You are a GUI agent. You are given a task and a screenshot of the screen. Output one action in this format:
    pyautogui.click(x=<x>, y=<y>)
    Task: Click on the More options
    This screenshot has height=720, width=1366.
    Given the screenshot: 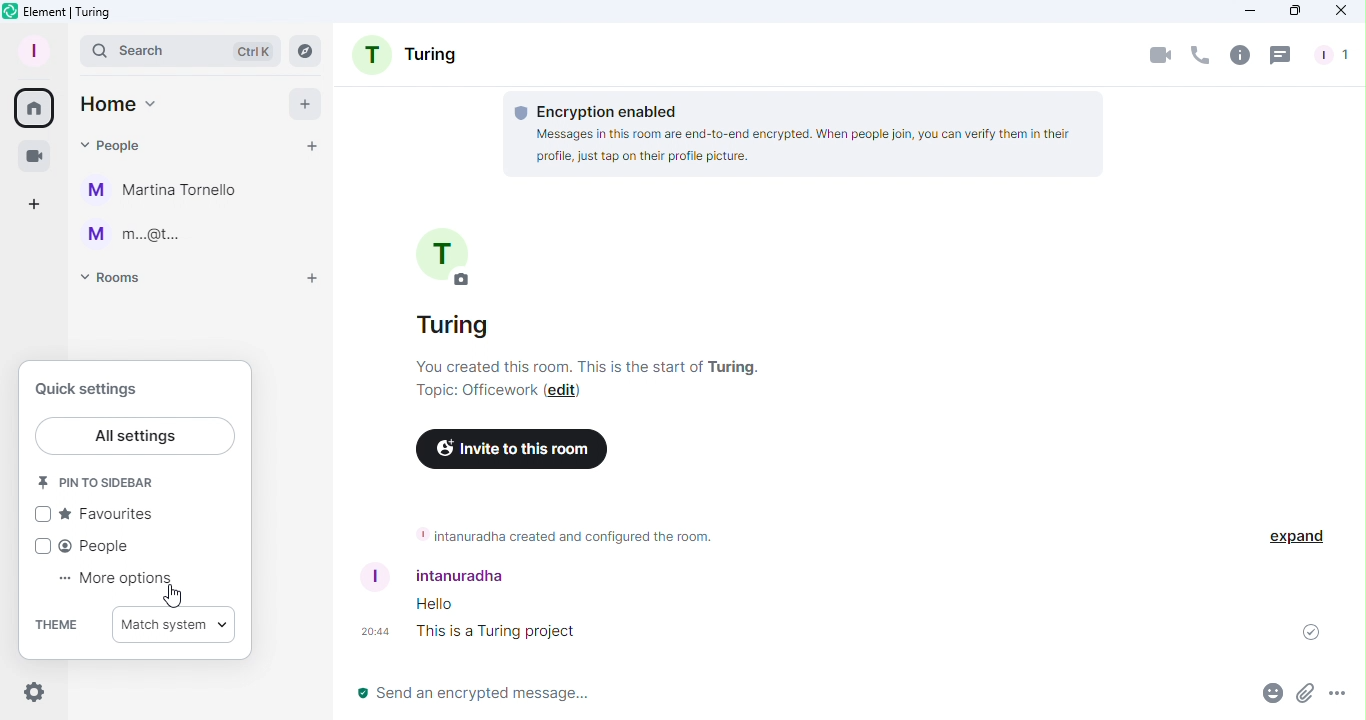 What is the action you would take?
    pyautogui.click(x=110, y=580)
    